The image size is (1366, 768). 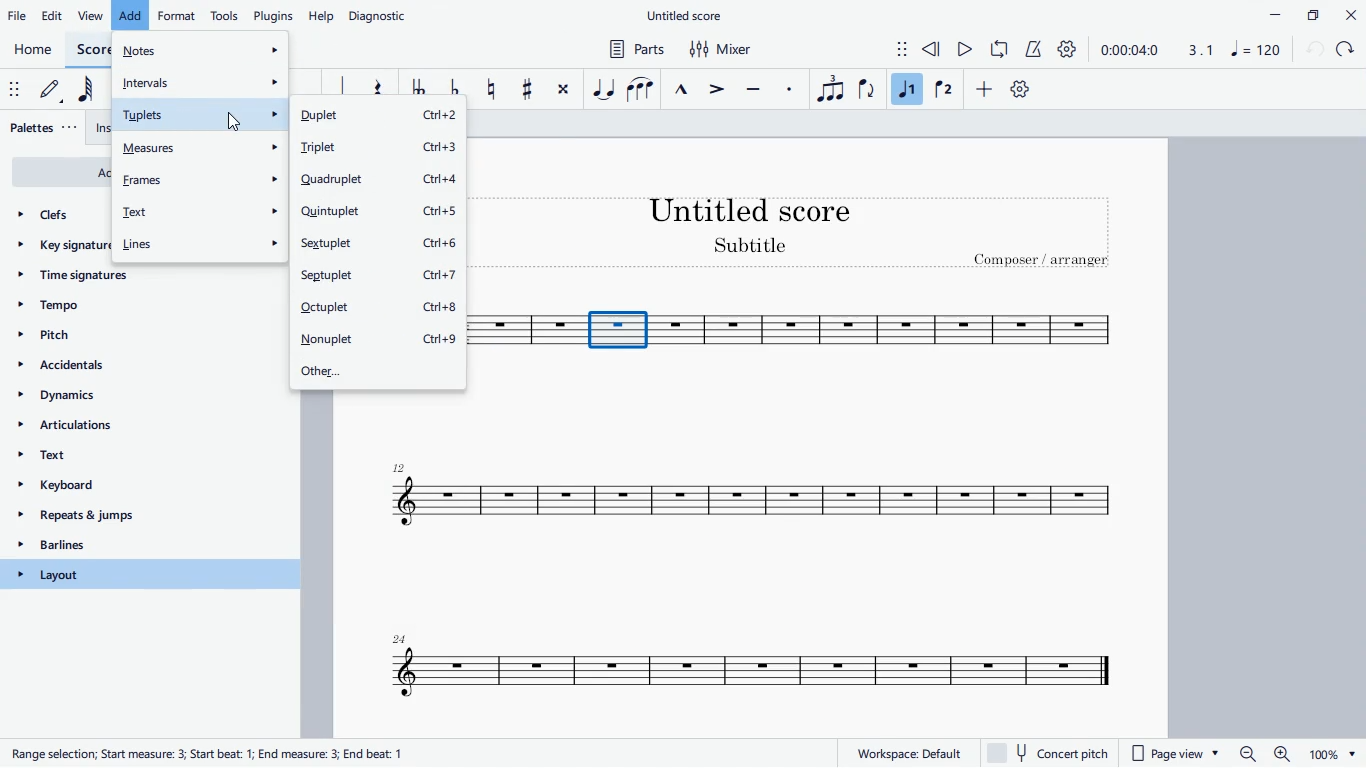 What do you see at coordinates (1054, 753) in the screenshot?
I see `concert pitch` at bounding box center [1054, 753].